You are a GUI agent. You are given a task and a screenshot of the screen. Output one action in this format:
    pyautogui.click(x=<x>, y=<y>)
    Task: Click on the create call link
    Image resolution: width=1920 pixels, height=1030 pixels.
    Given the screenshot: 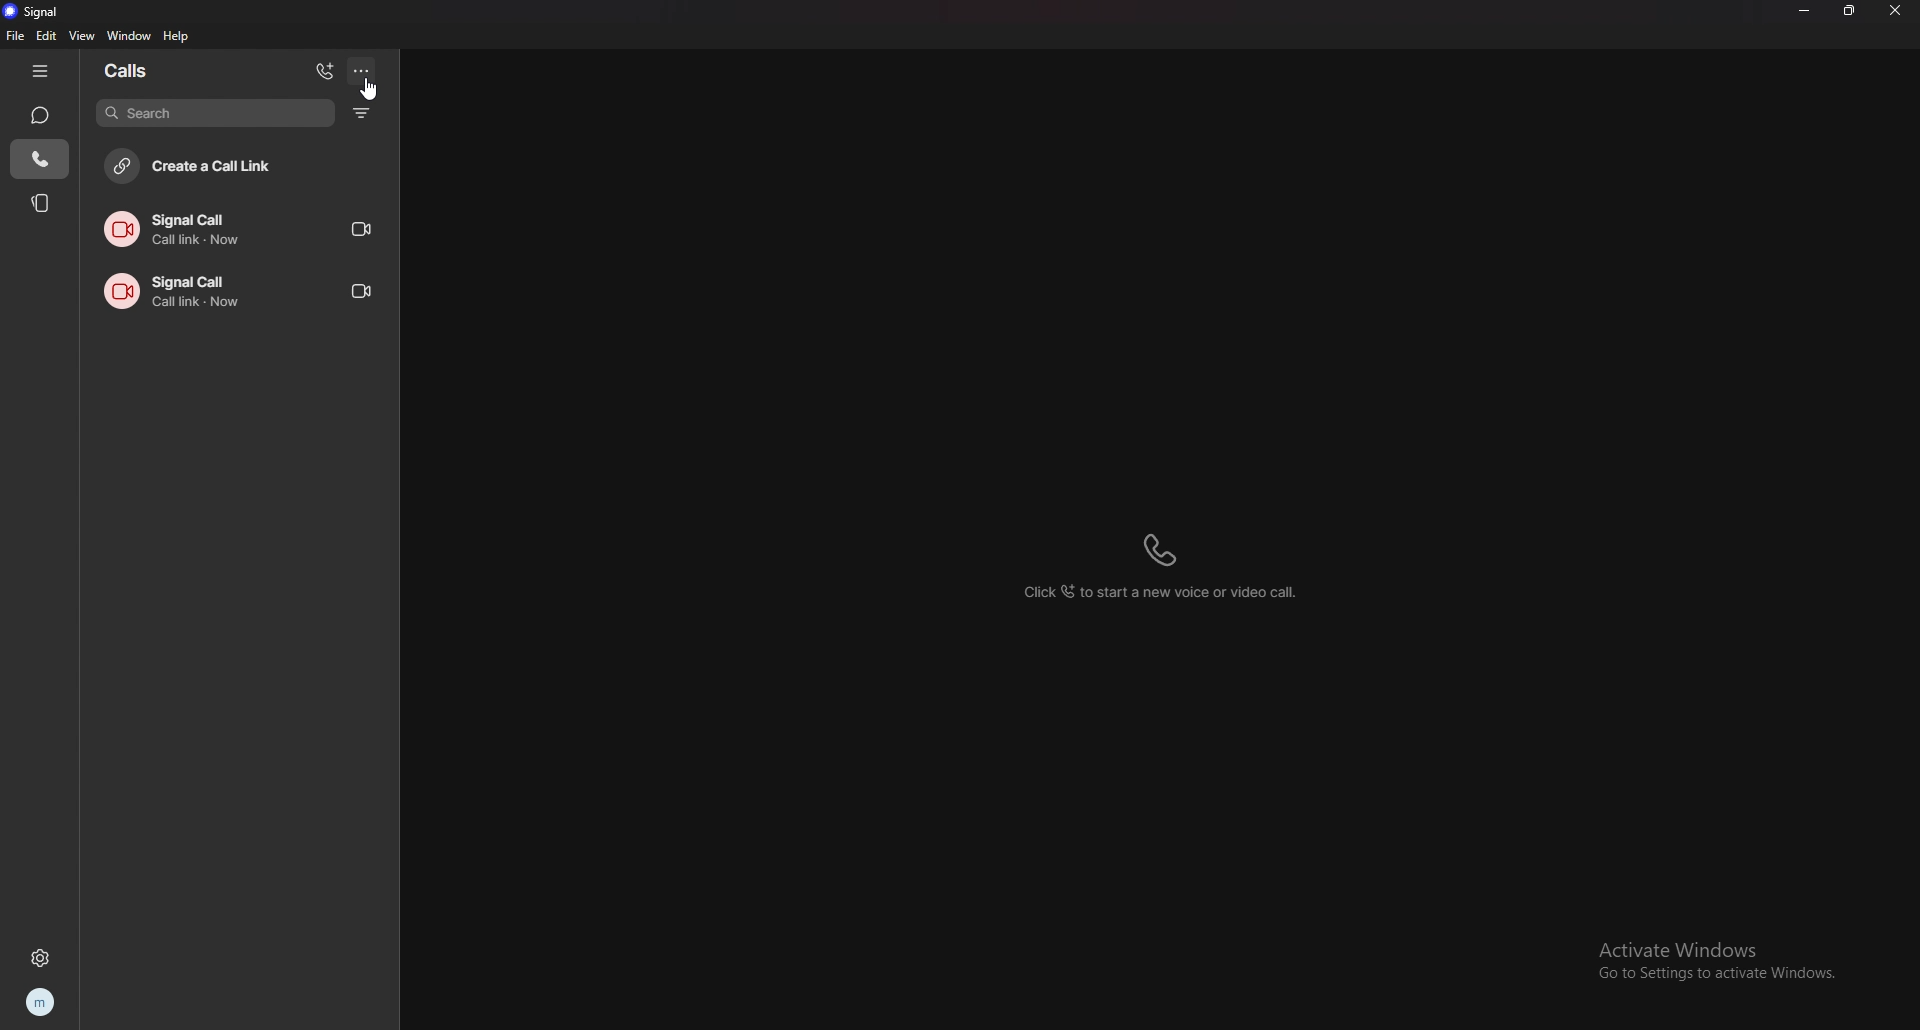 What is the action you would take?
    pyautogui.click(x=236, y=169)
    